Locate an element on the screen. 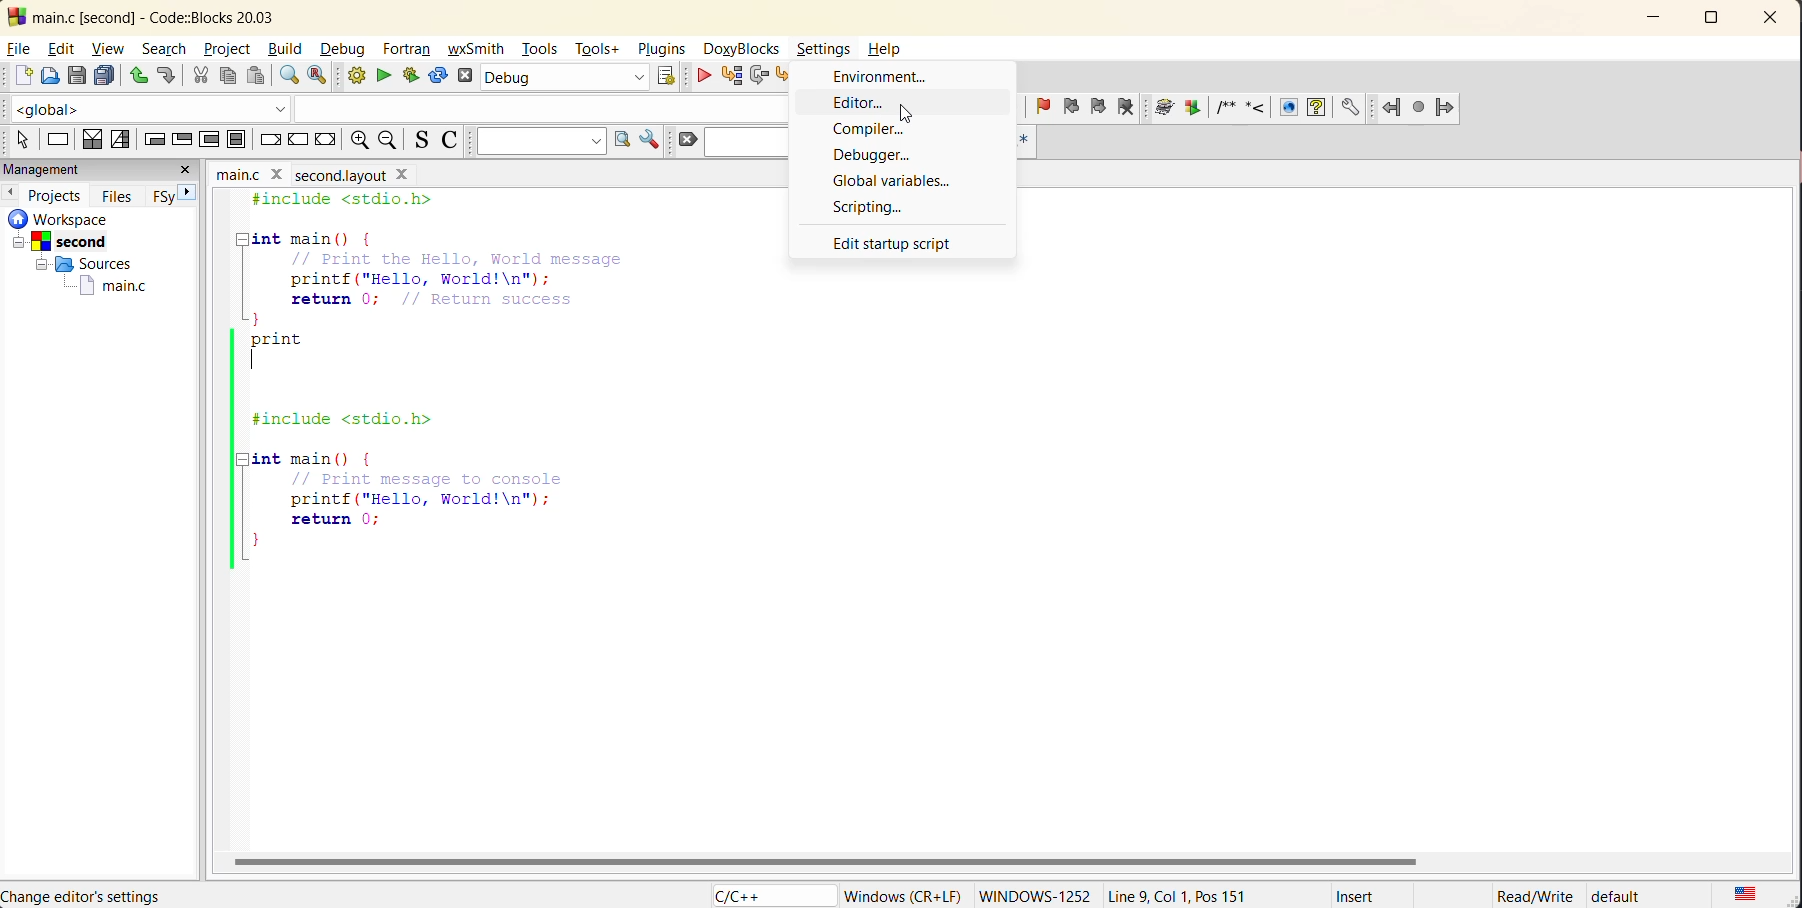 Image resolution: width=1802 pixels, height=908 pixels. rebuild is located at coordinates (435, 76).